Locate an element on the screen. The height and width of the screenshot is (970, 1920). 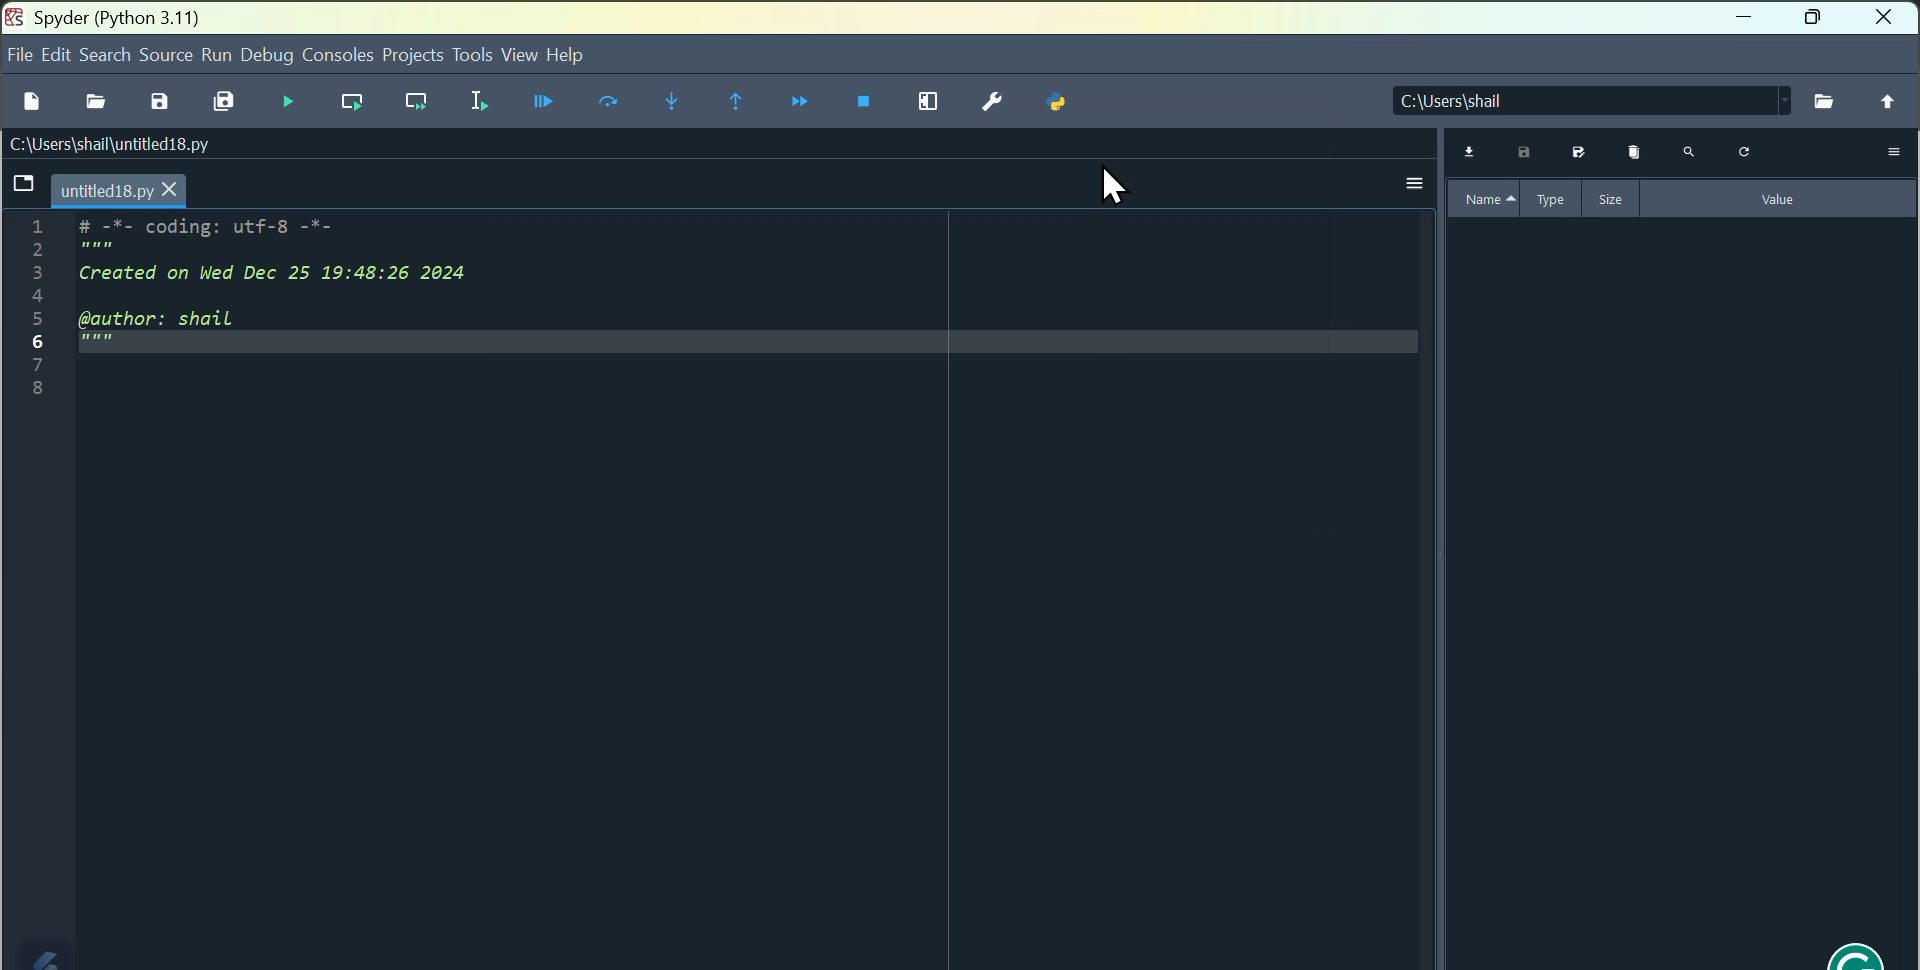
View is located at coordinates (522, 57).